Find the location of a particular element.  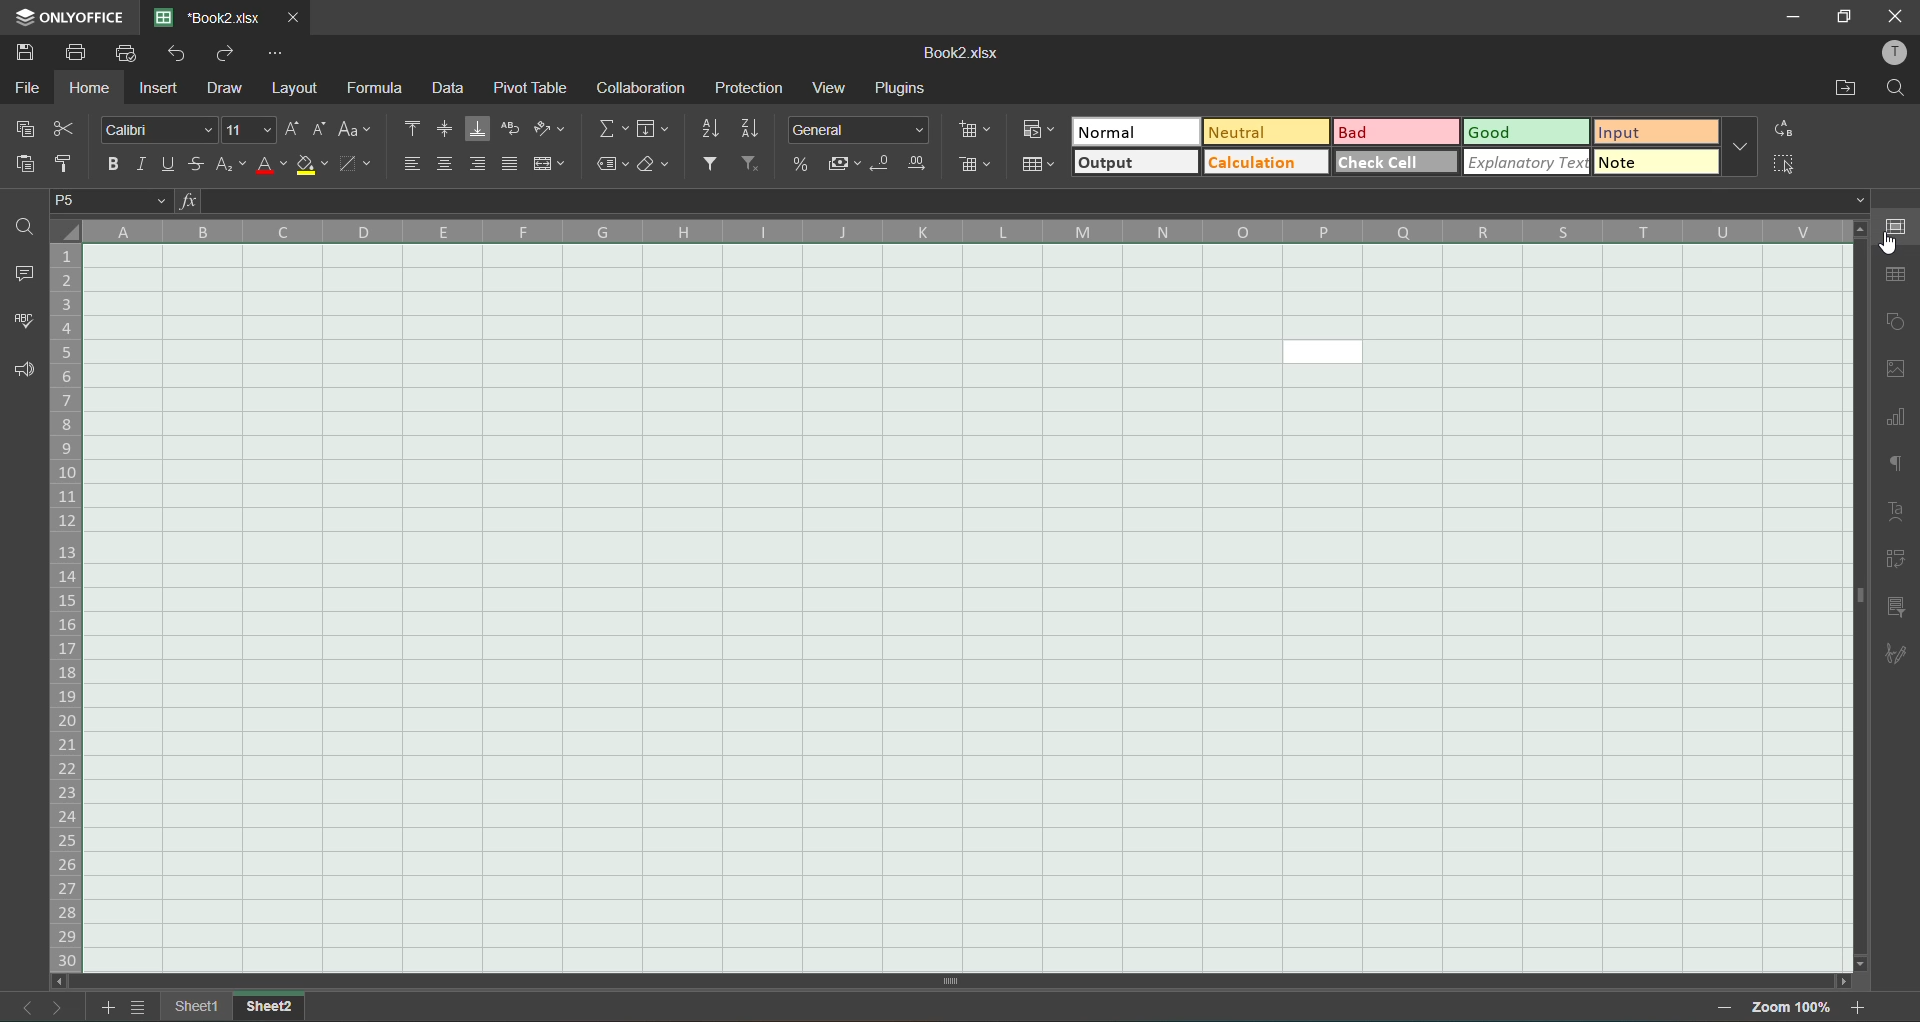

bad is located at coordinates (1399, 132).